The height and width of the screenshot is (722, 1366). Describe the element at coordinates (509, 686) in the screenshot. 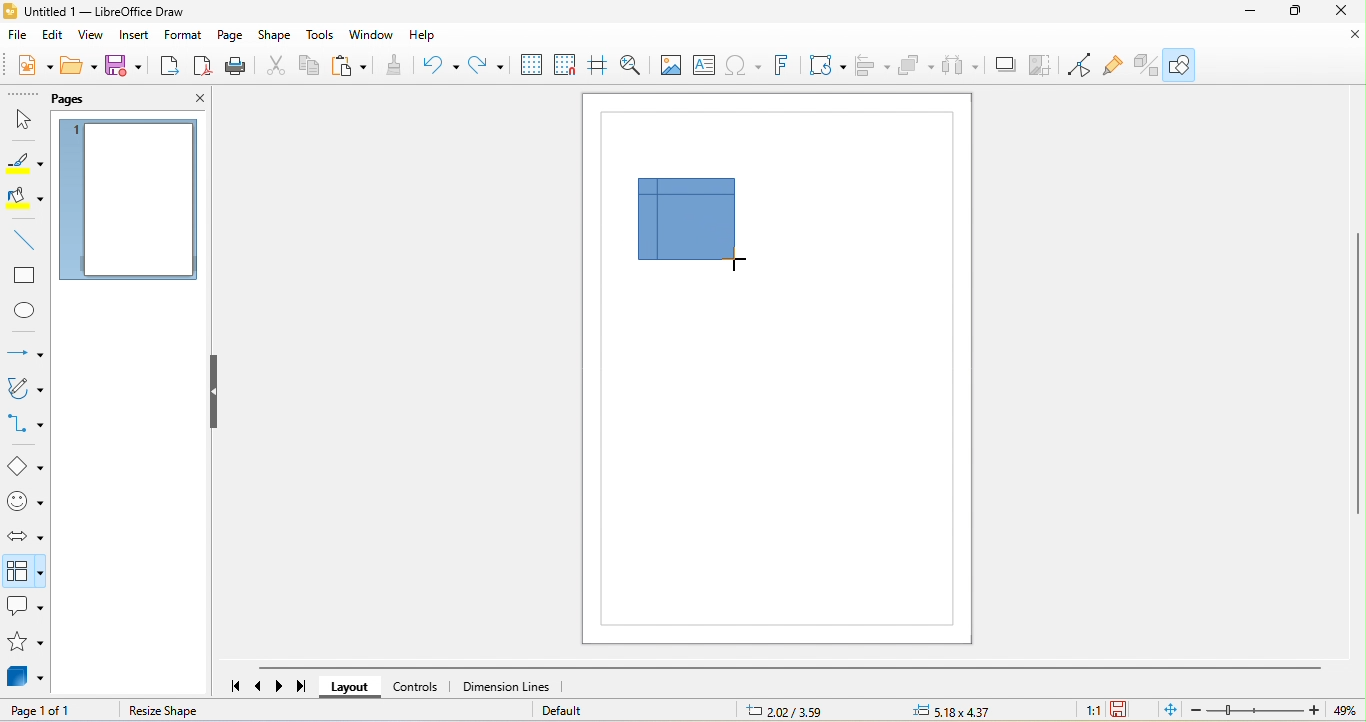

I see `dimension lines` at that location.